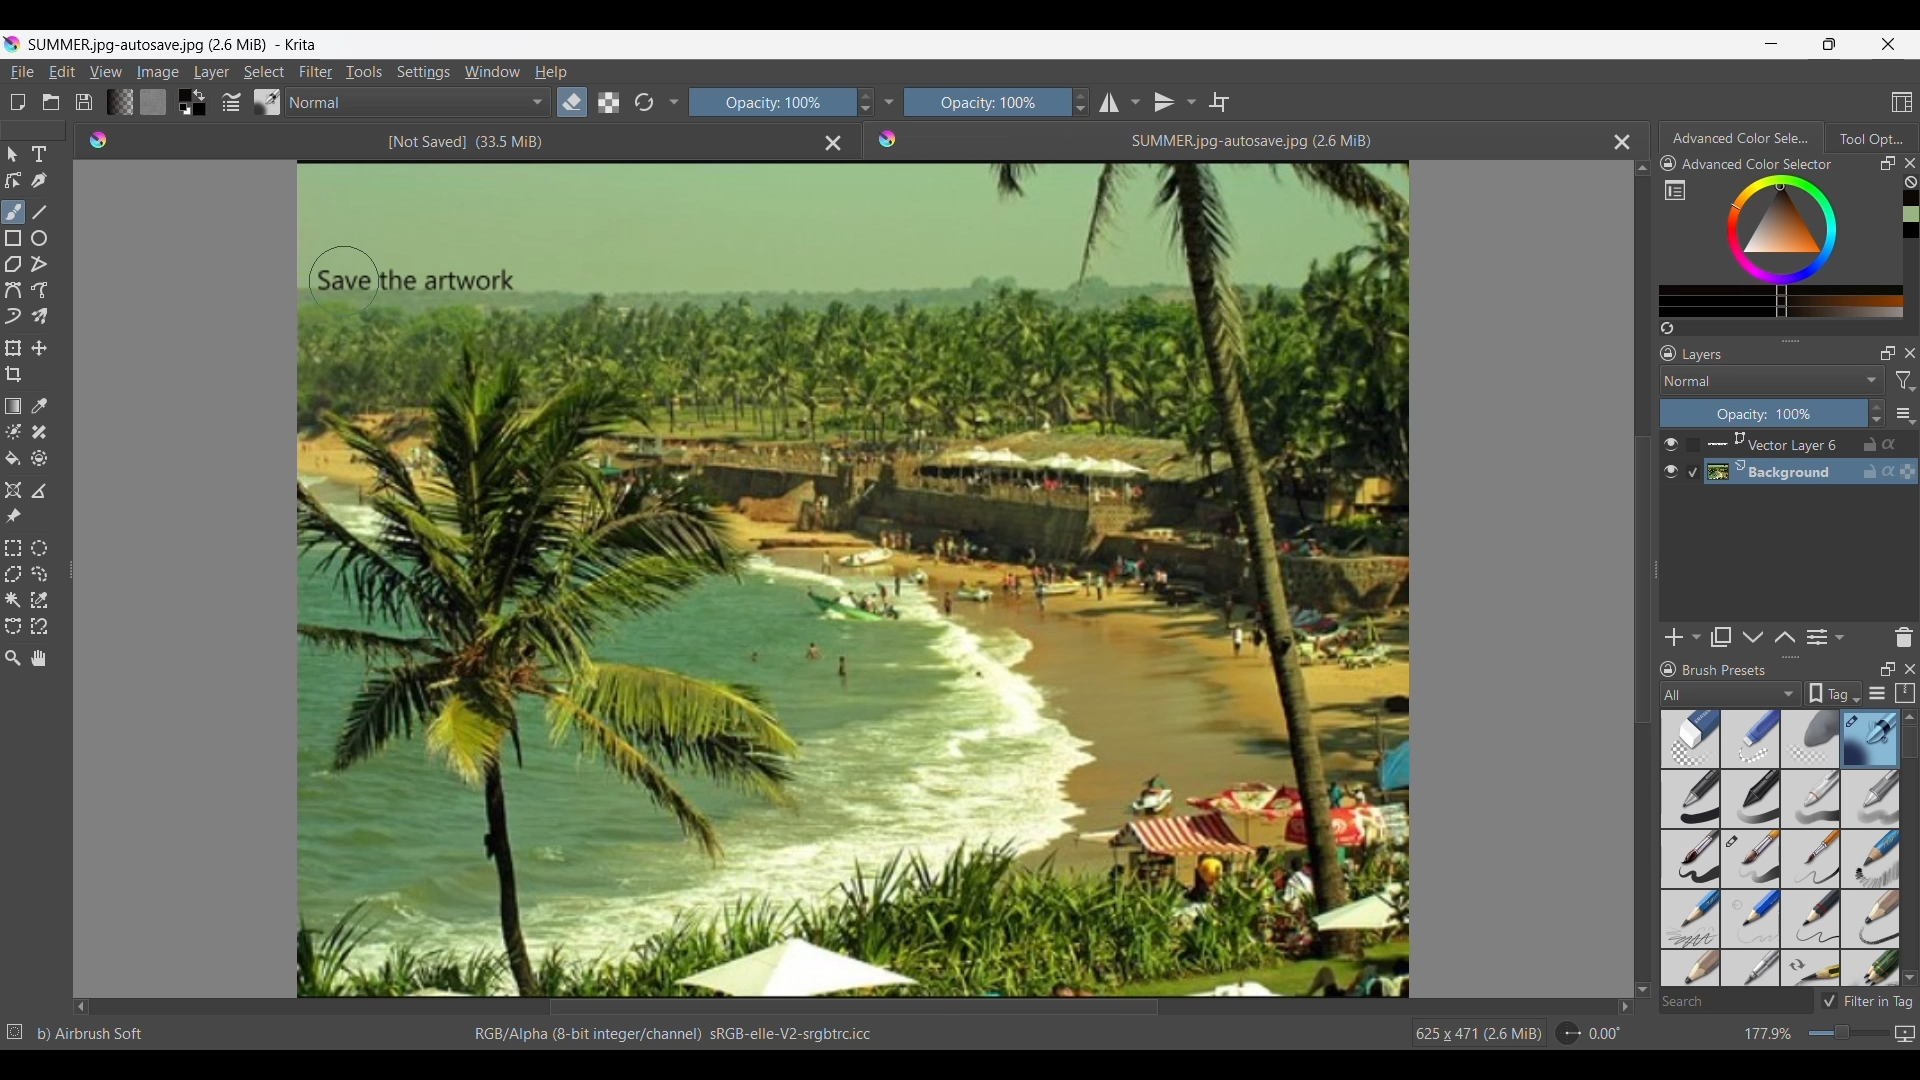 This screenshot has width=1920, height=1080. I want to click on Logo, so click(101, 140).